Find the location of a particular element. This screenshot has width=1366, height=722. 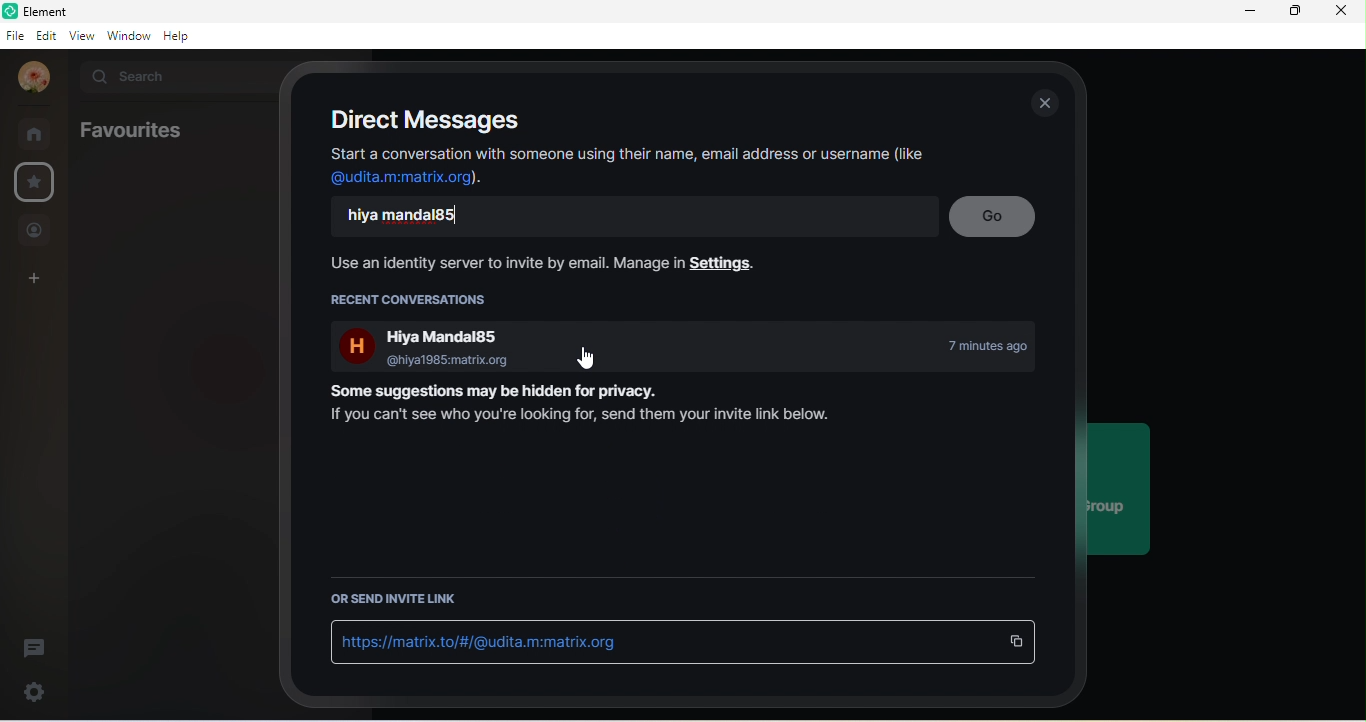

or send invite link is located at coordinates (399, 601).